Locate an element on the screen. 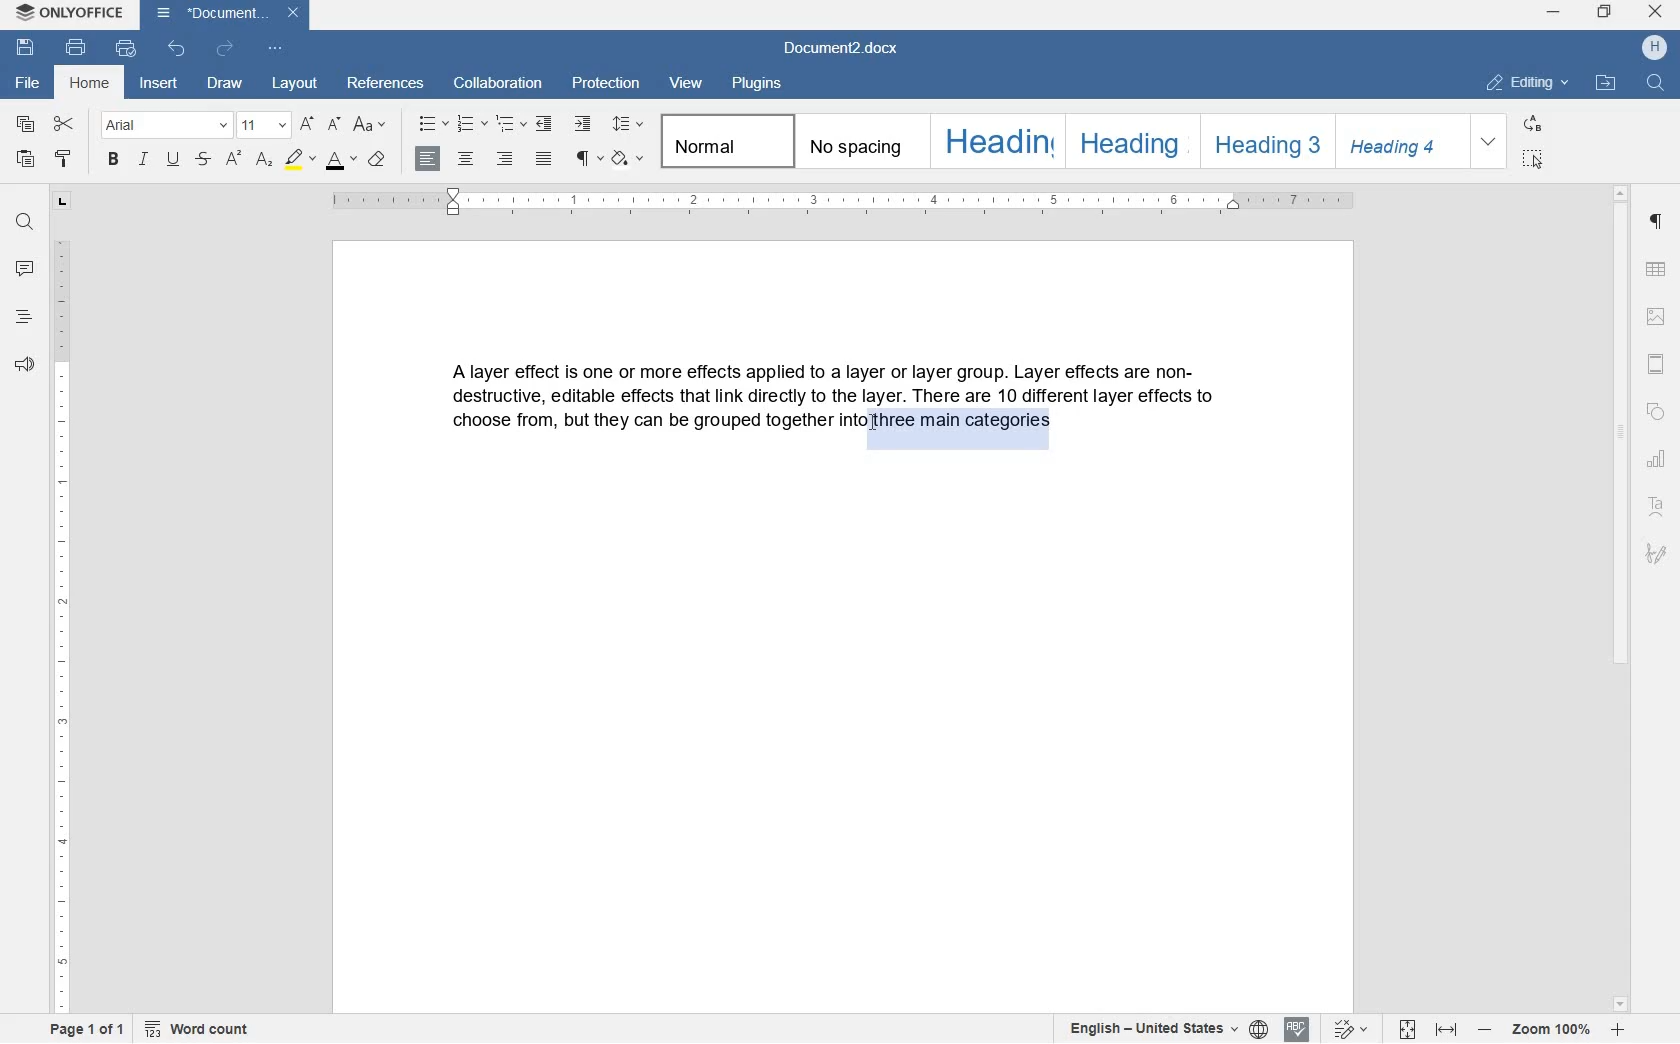 Image resolution: width=1680 pixels, height=1044 pixels. multilevel list is located at coordinates (509, 124).